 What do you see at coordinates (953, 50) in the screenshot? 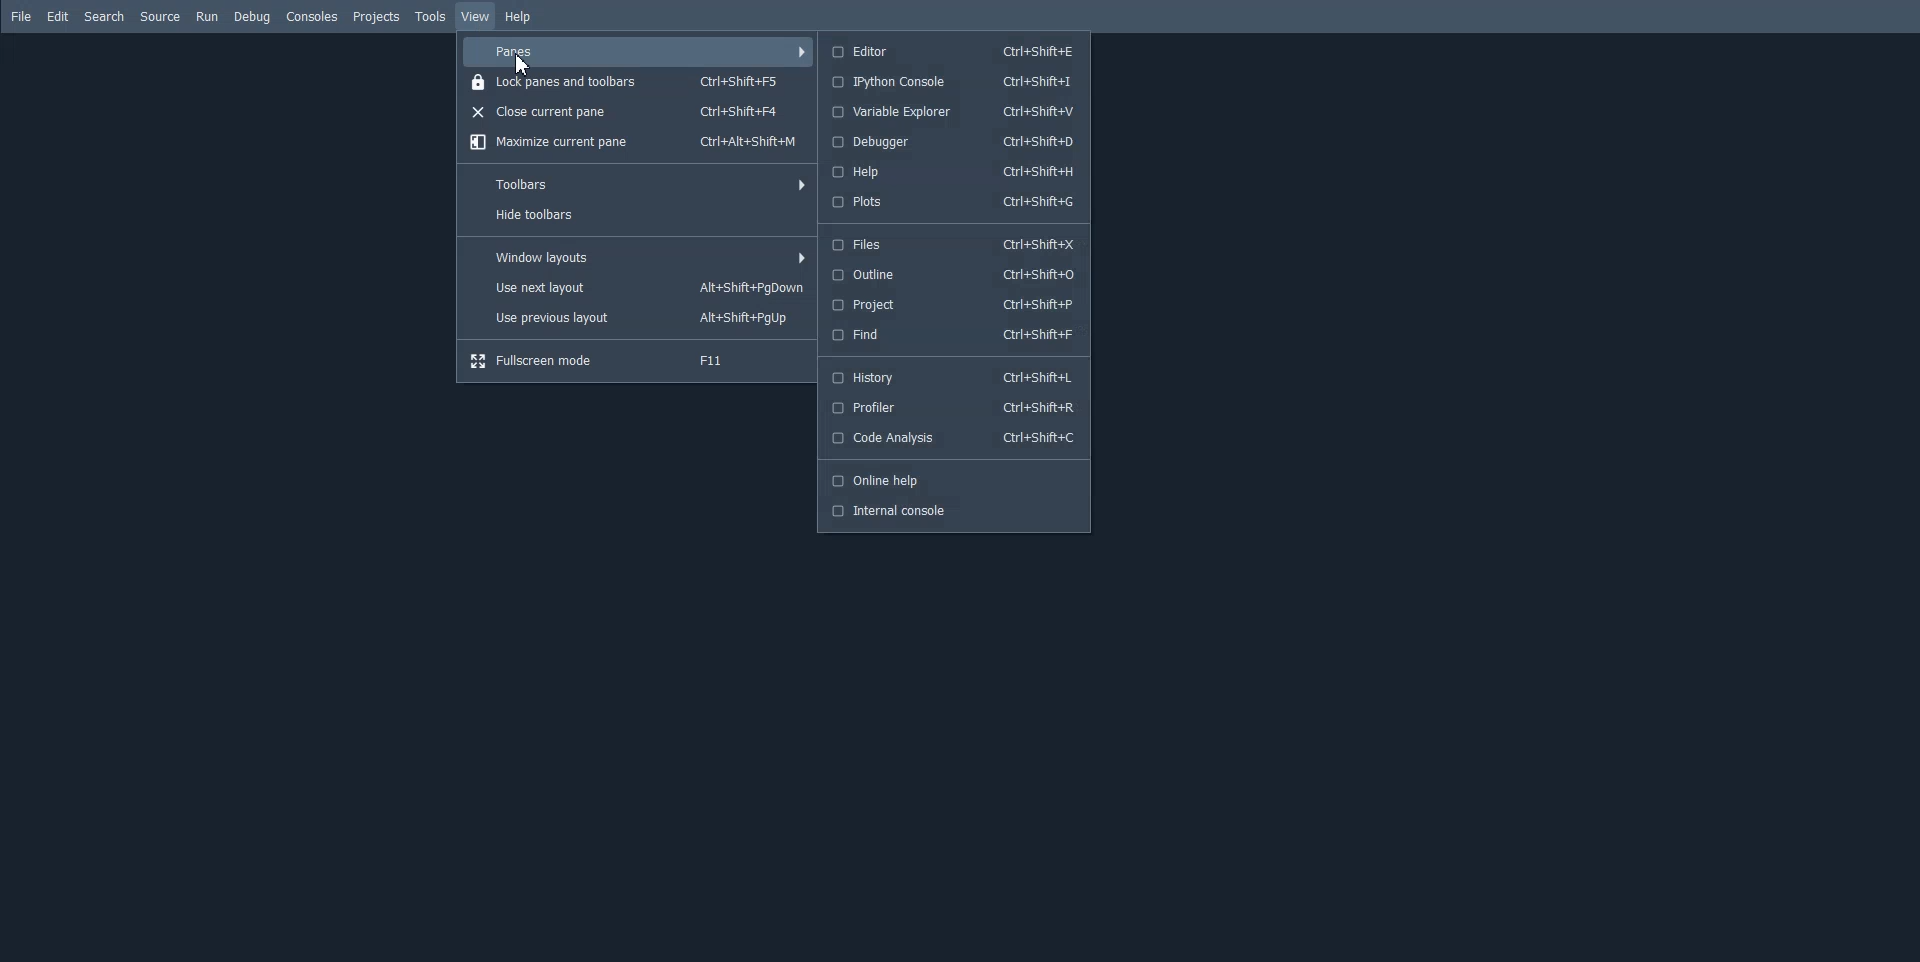
I see `Editor` at bounding box center [953, 50].